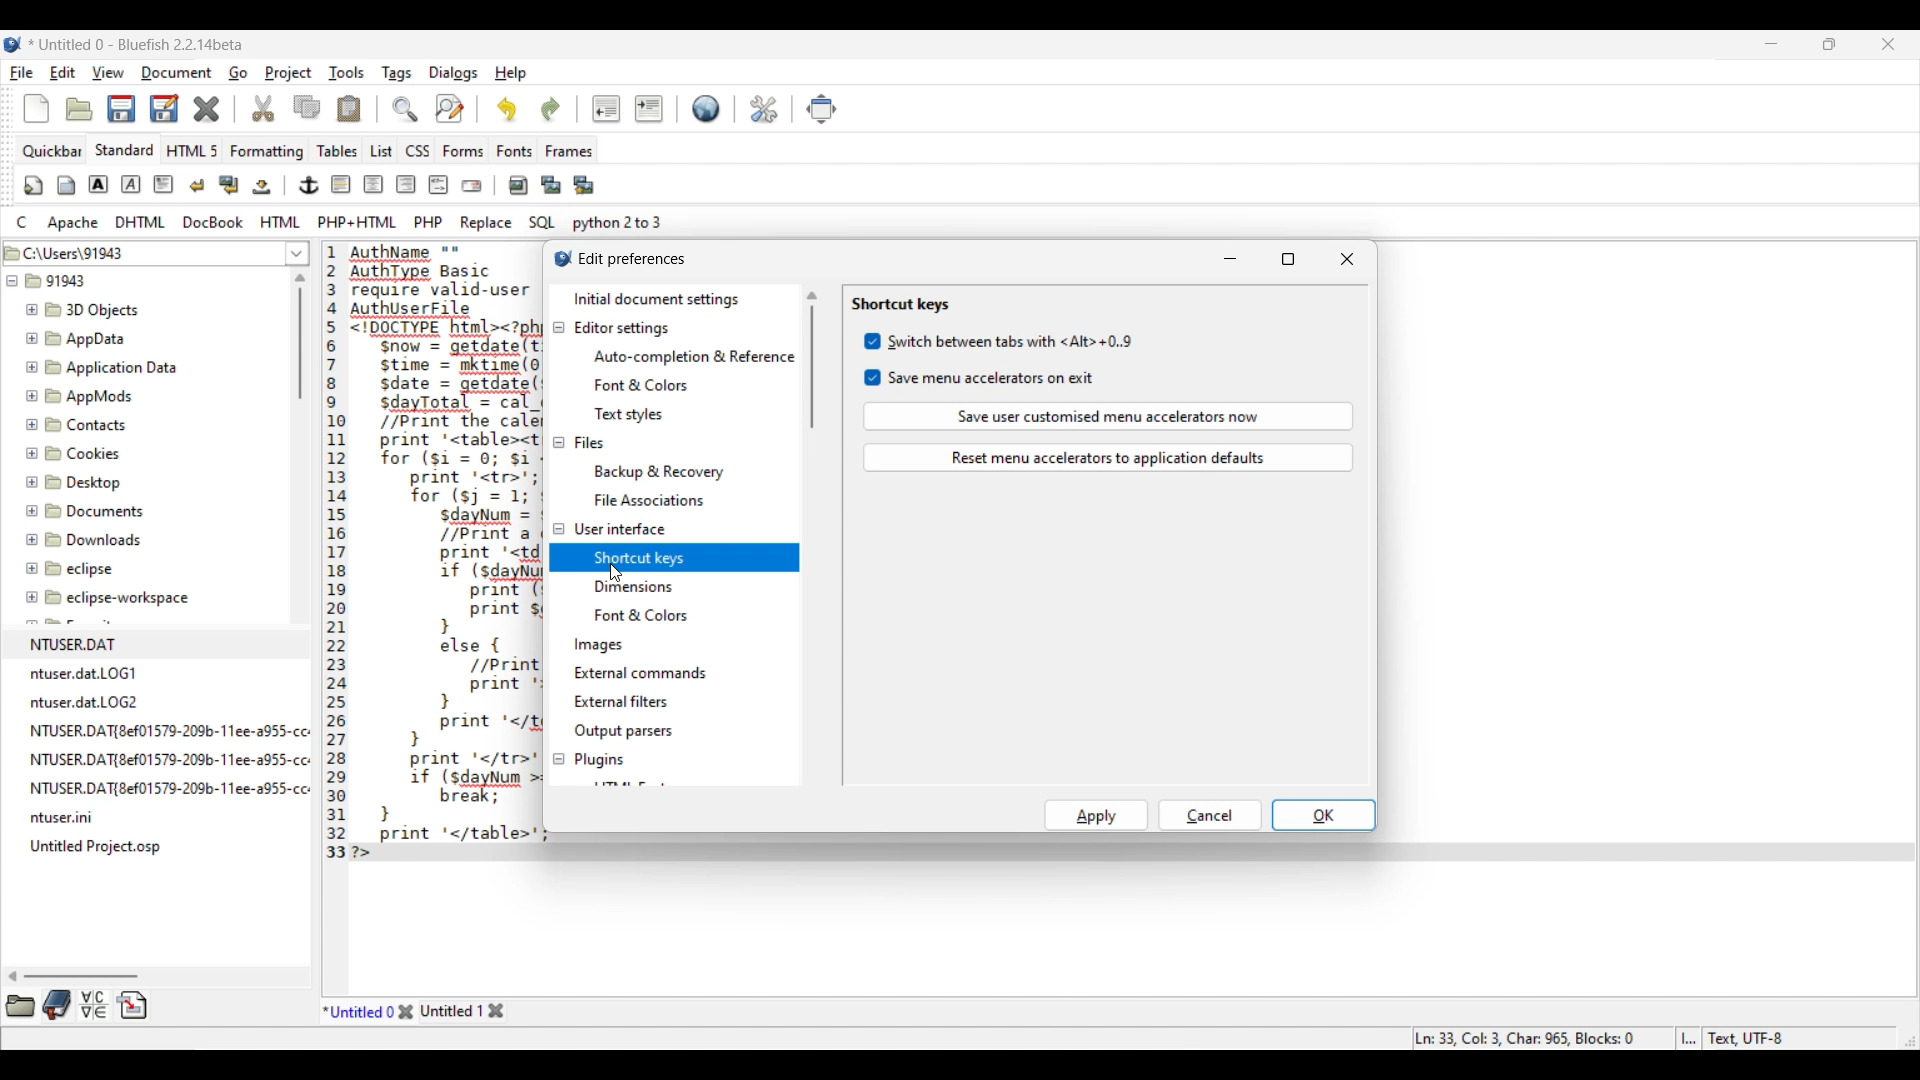 The height and width of the screenshot is (1080, 1920). Describe the element at coordinates (60, 284) in the screenshot. I see `91943` at that location.